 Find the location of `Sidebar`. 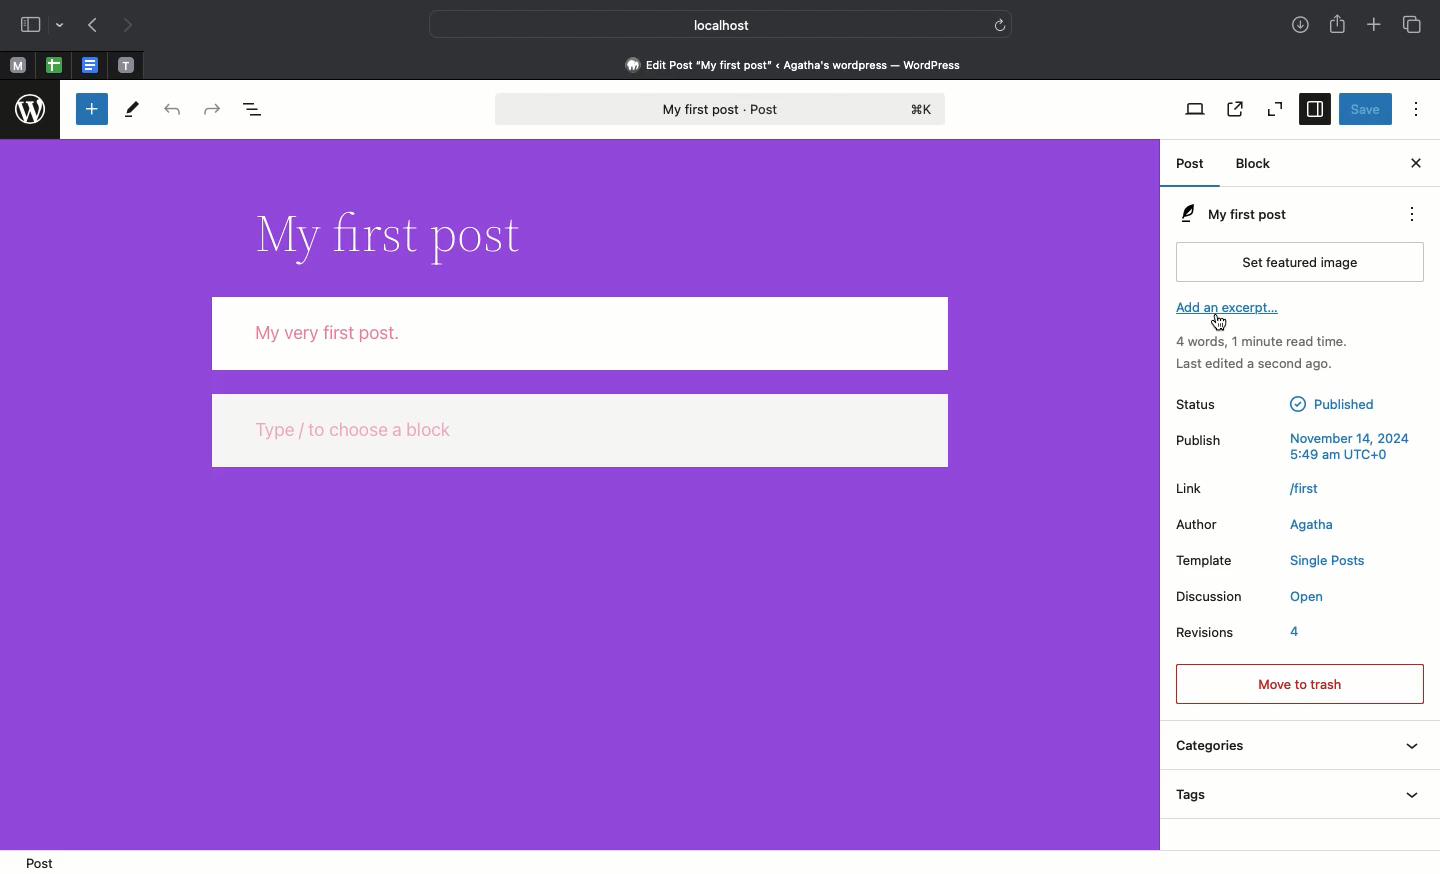

Sidebar is located at coordinates (43, 26).